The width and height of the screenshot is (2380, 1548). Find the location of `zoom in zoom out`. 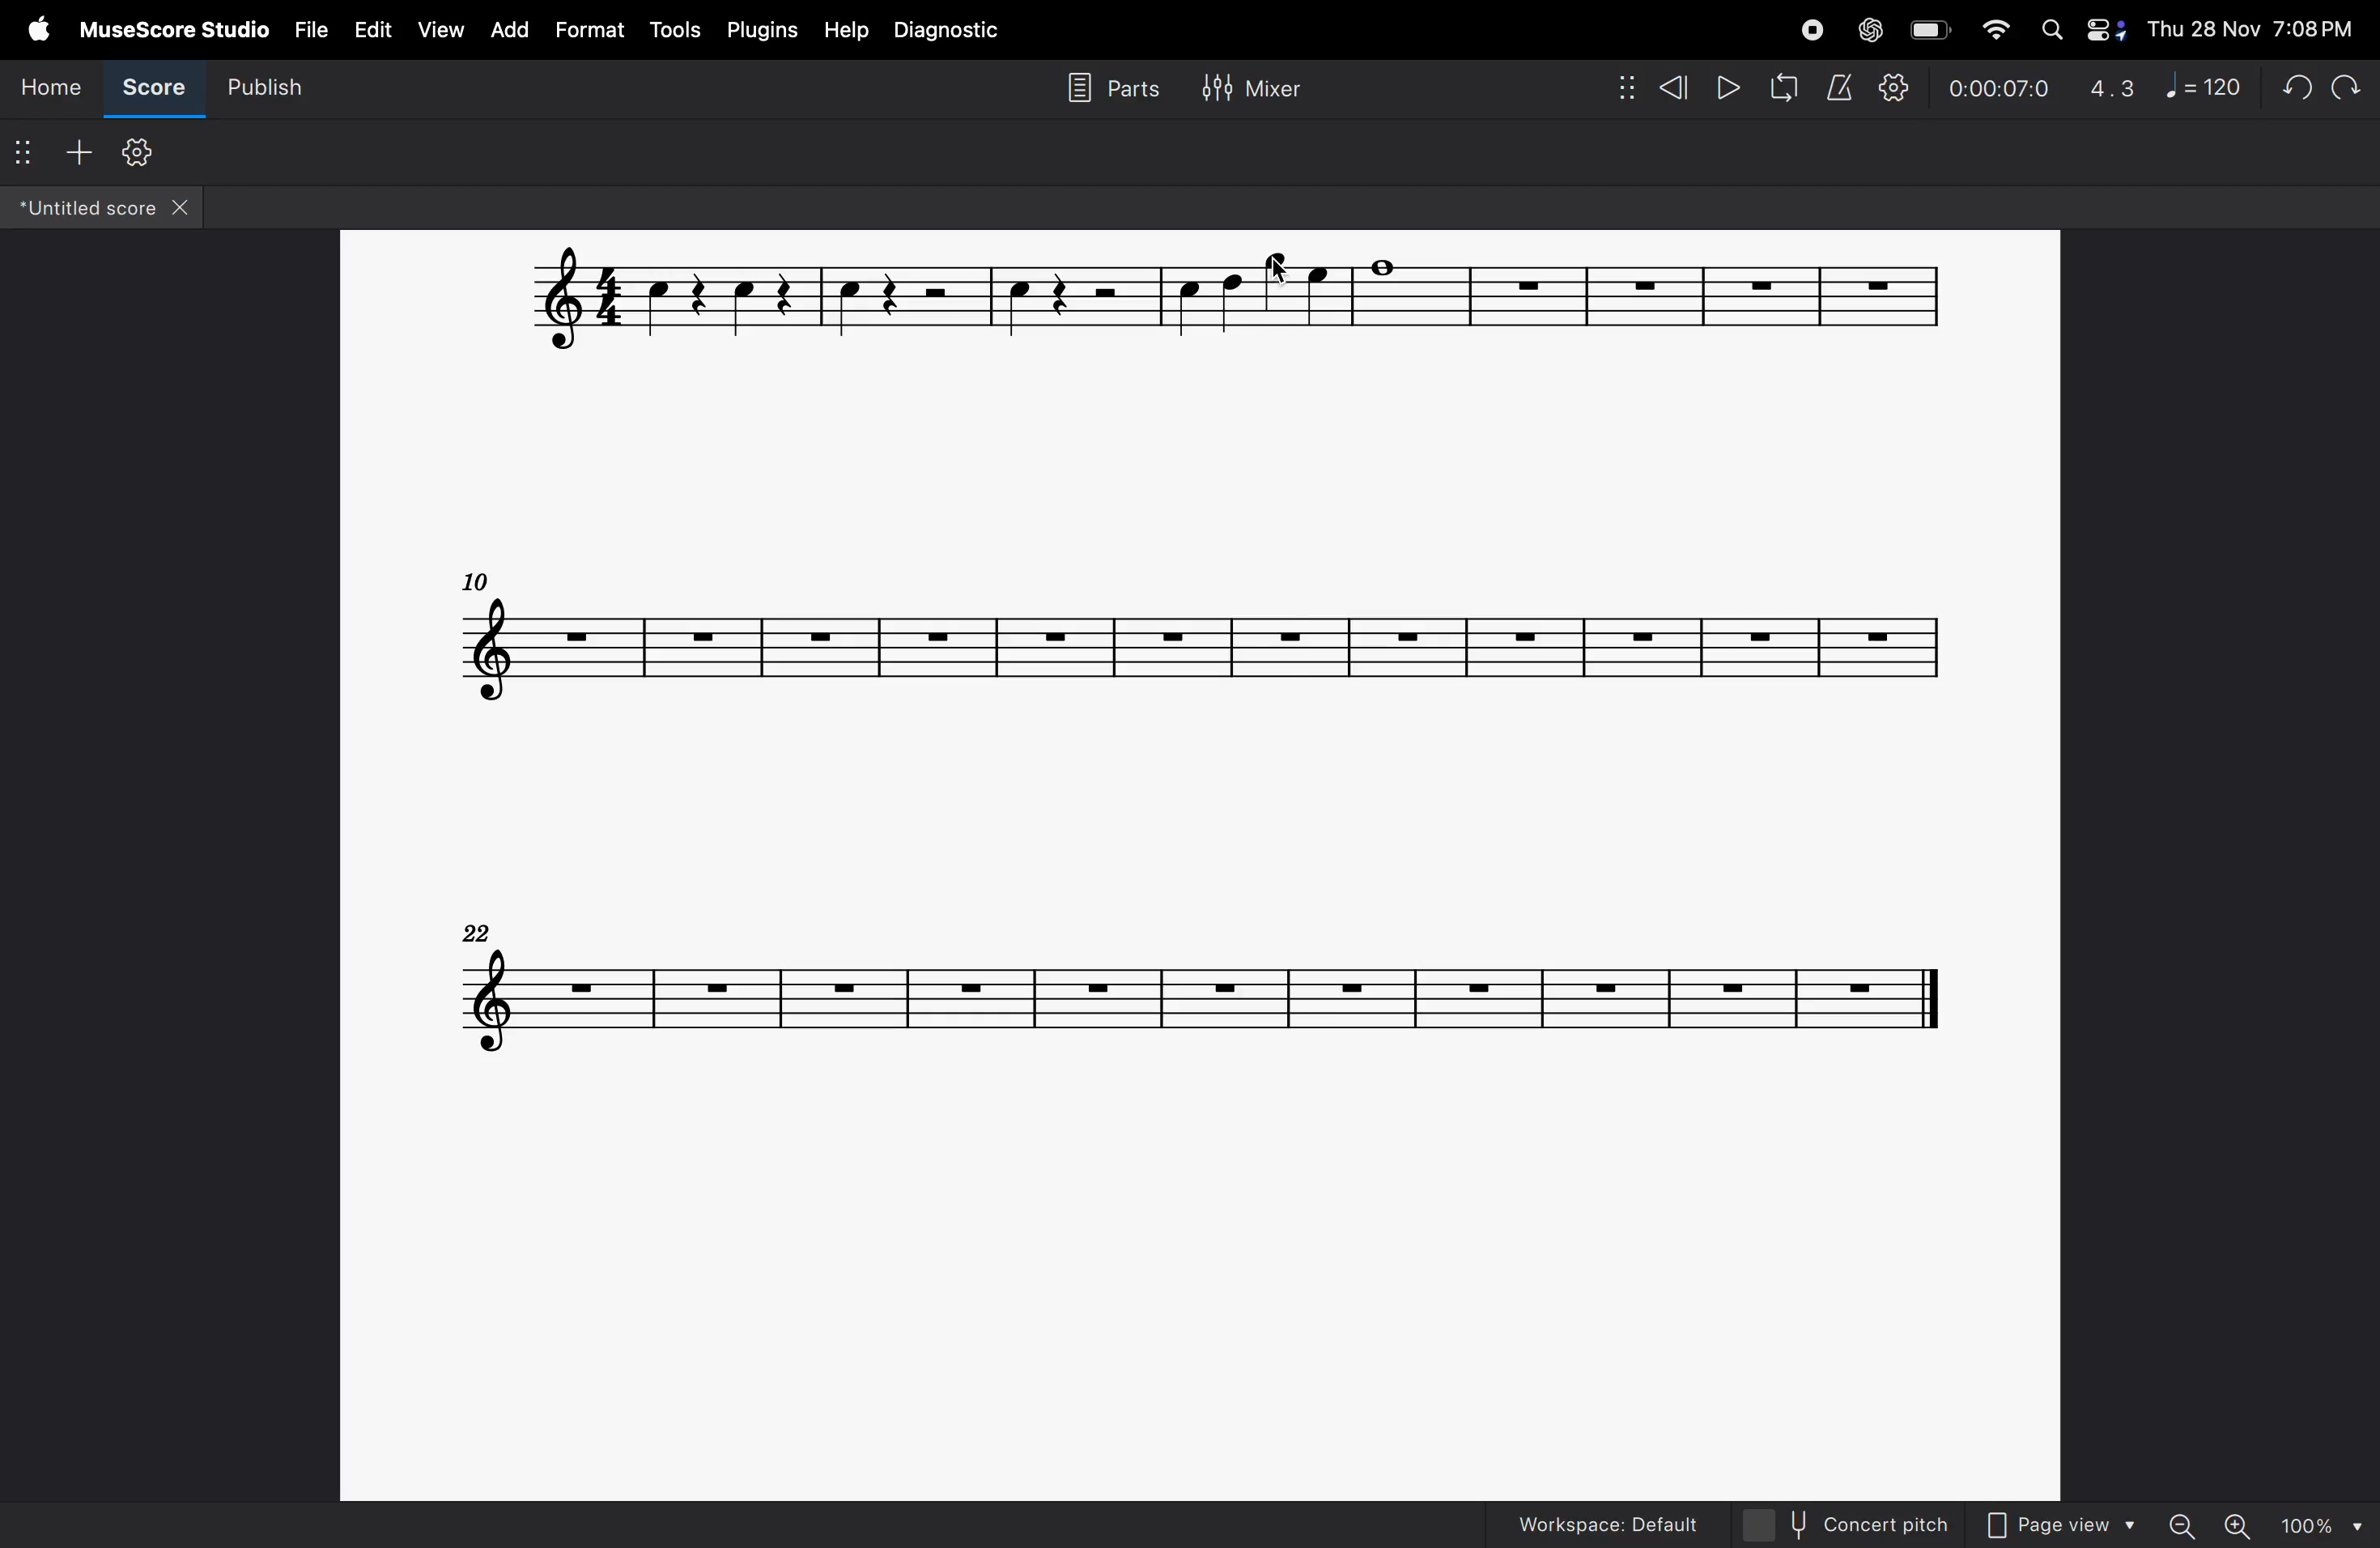

zoom in zoom out is located at coordinates (2209, 1524).